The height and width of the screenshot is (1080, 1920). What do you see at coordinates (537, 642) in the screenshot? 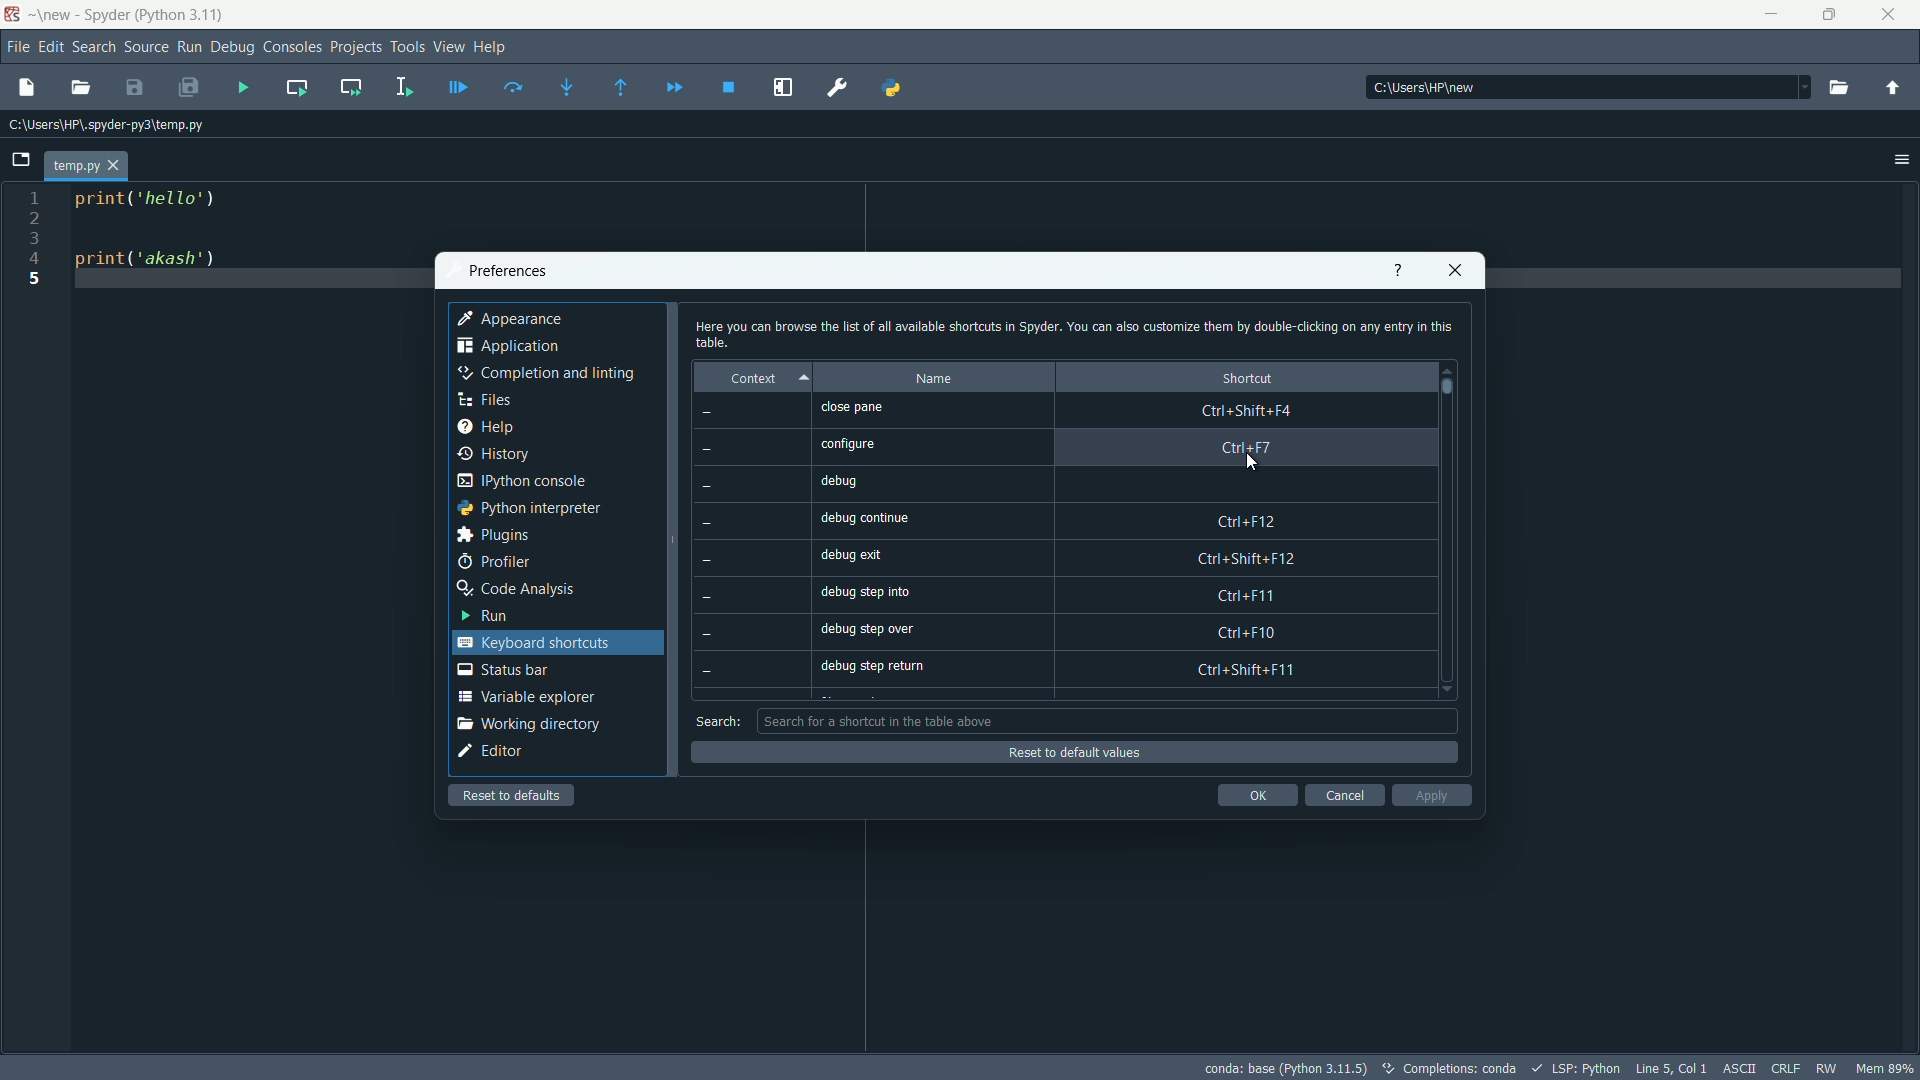
I see `keyboard shortcuts` at bounding box center [537, 642].